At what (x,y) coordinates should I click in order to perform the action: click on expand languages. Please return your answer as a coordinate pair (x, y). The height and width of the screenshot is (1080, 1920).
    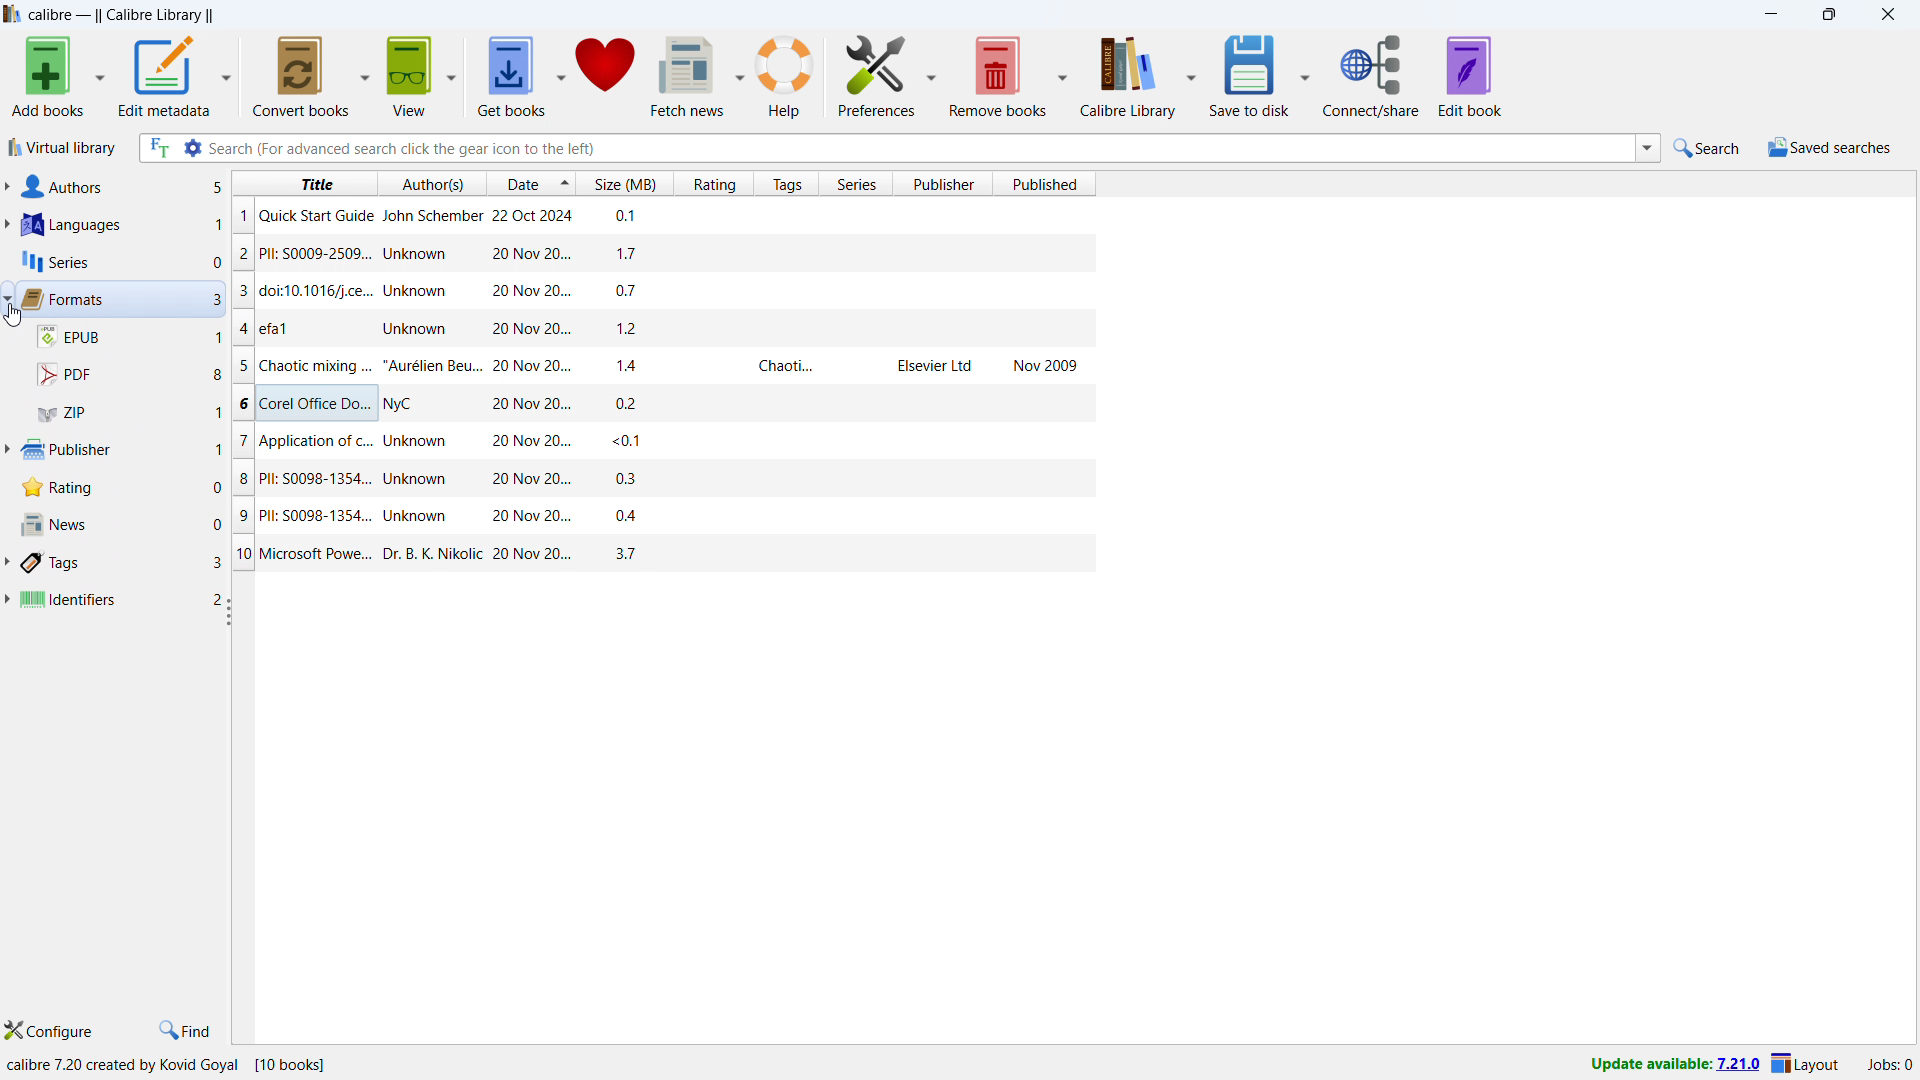
    Looking at the image, I should click on (6, 226).